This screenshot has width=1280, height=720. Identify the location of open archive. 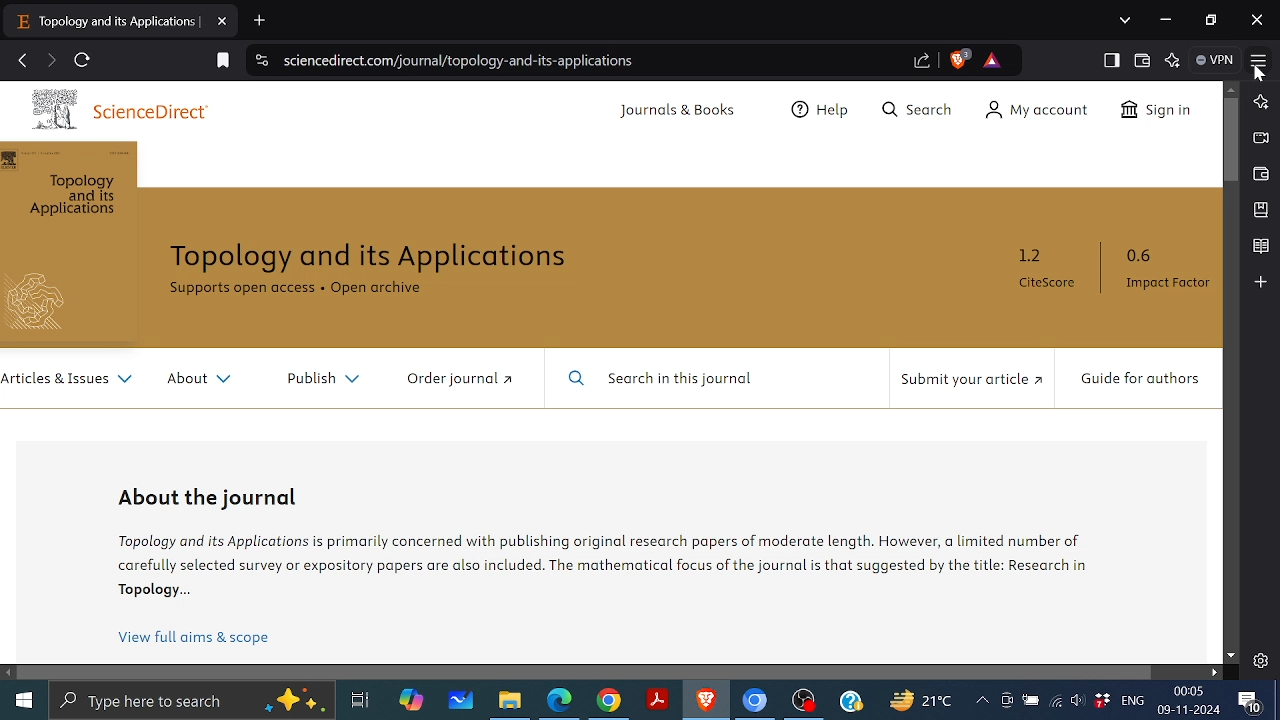
(377, 289).